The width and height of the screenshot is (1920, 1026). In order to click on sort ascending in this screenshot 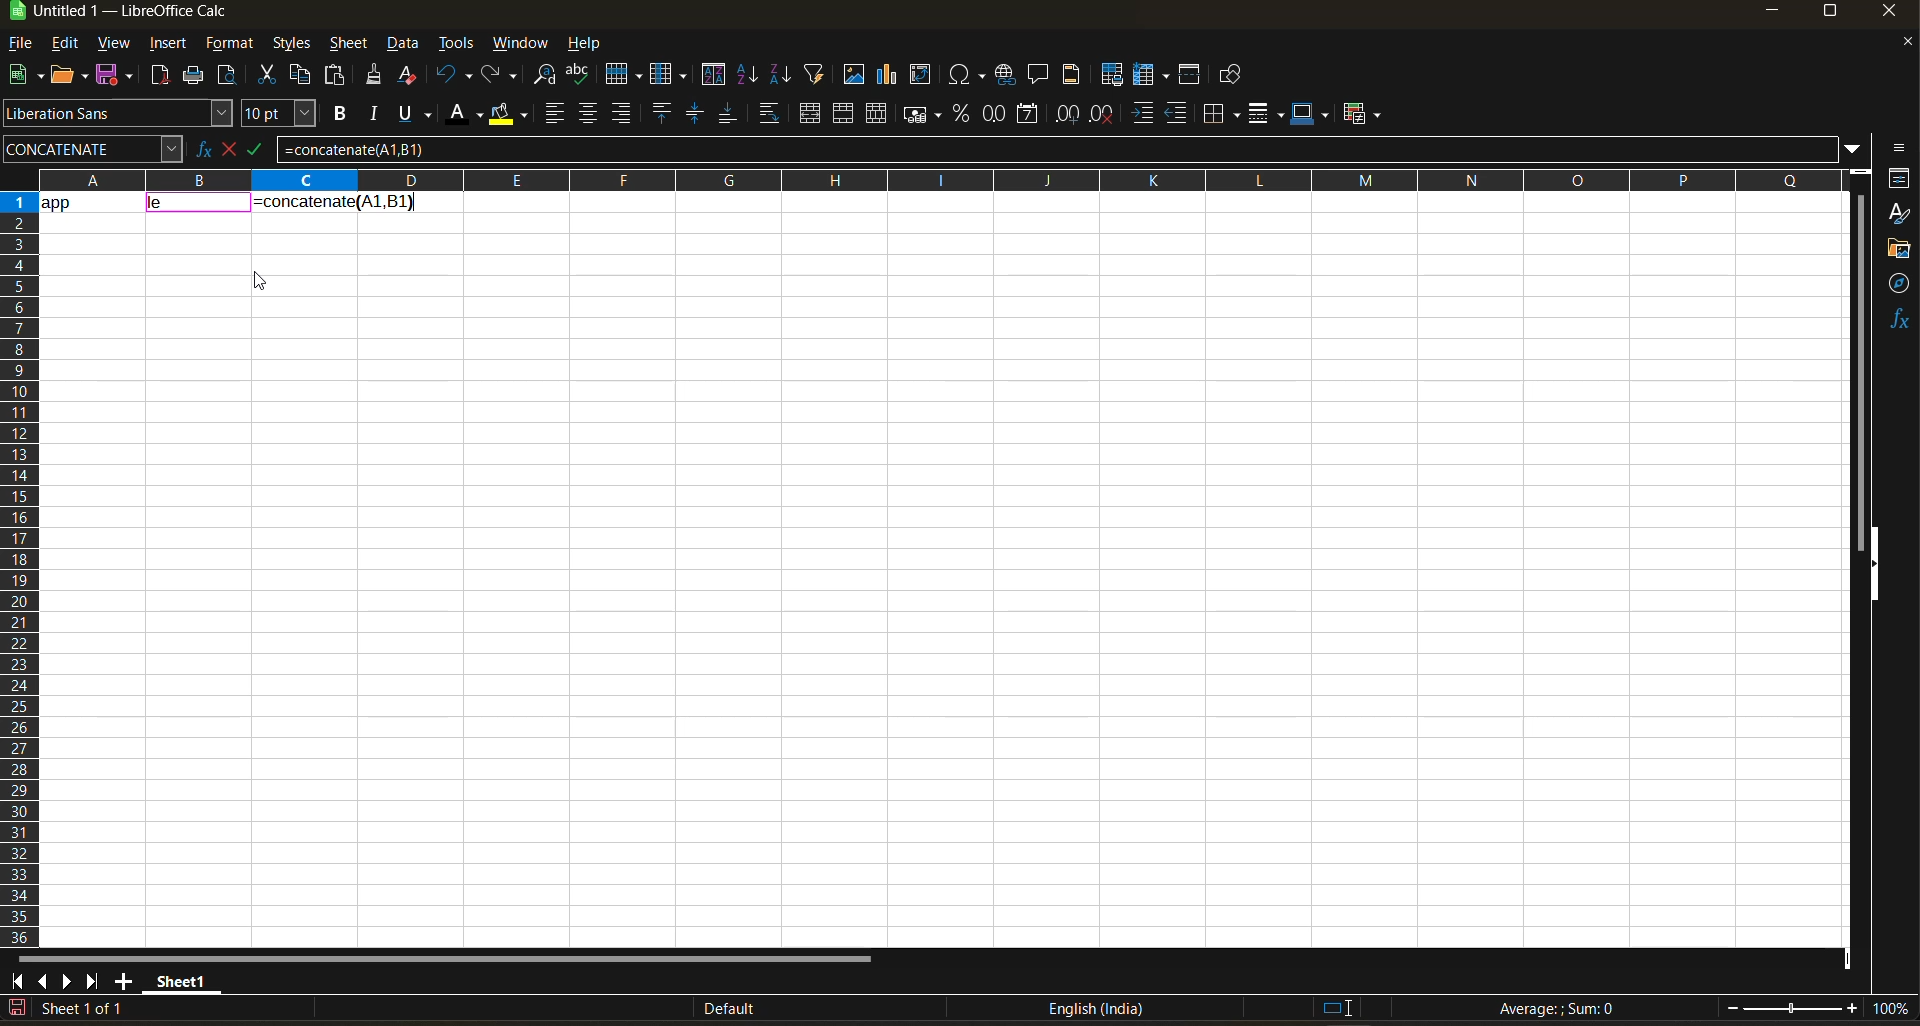, I will do `click(749, 76)`.